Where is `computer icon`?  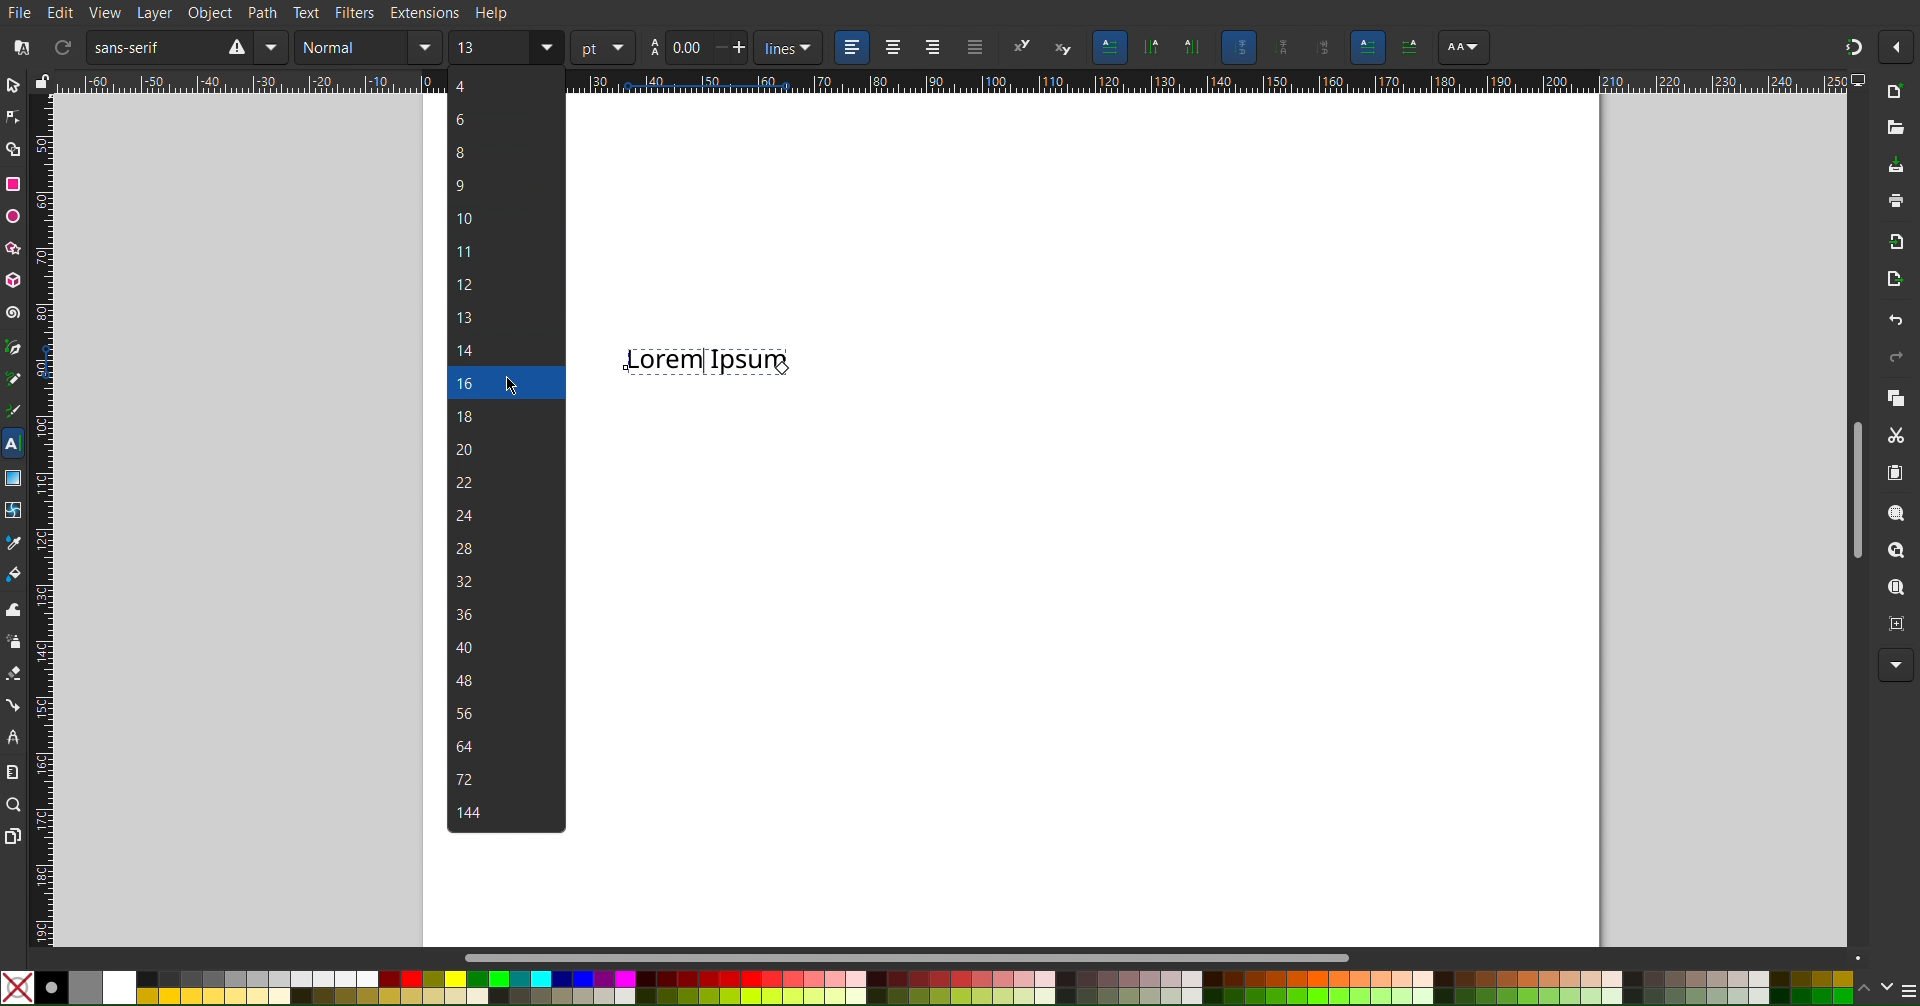 computer icon is located at coordinates (1860, 80).